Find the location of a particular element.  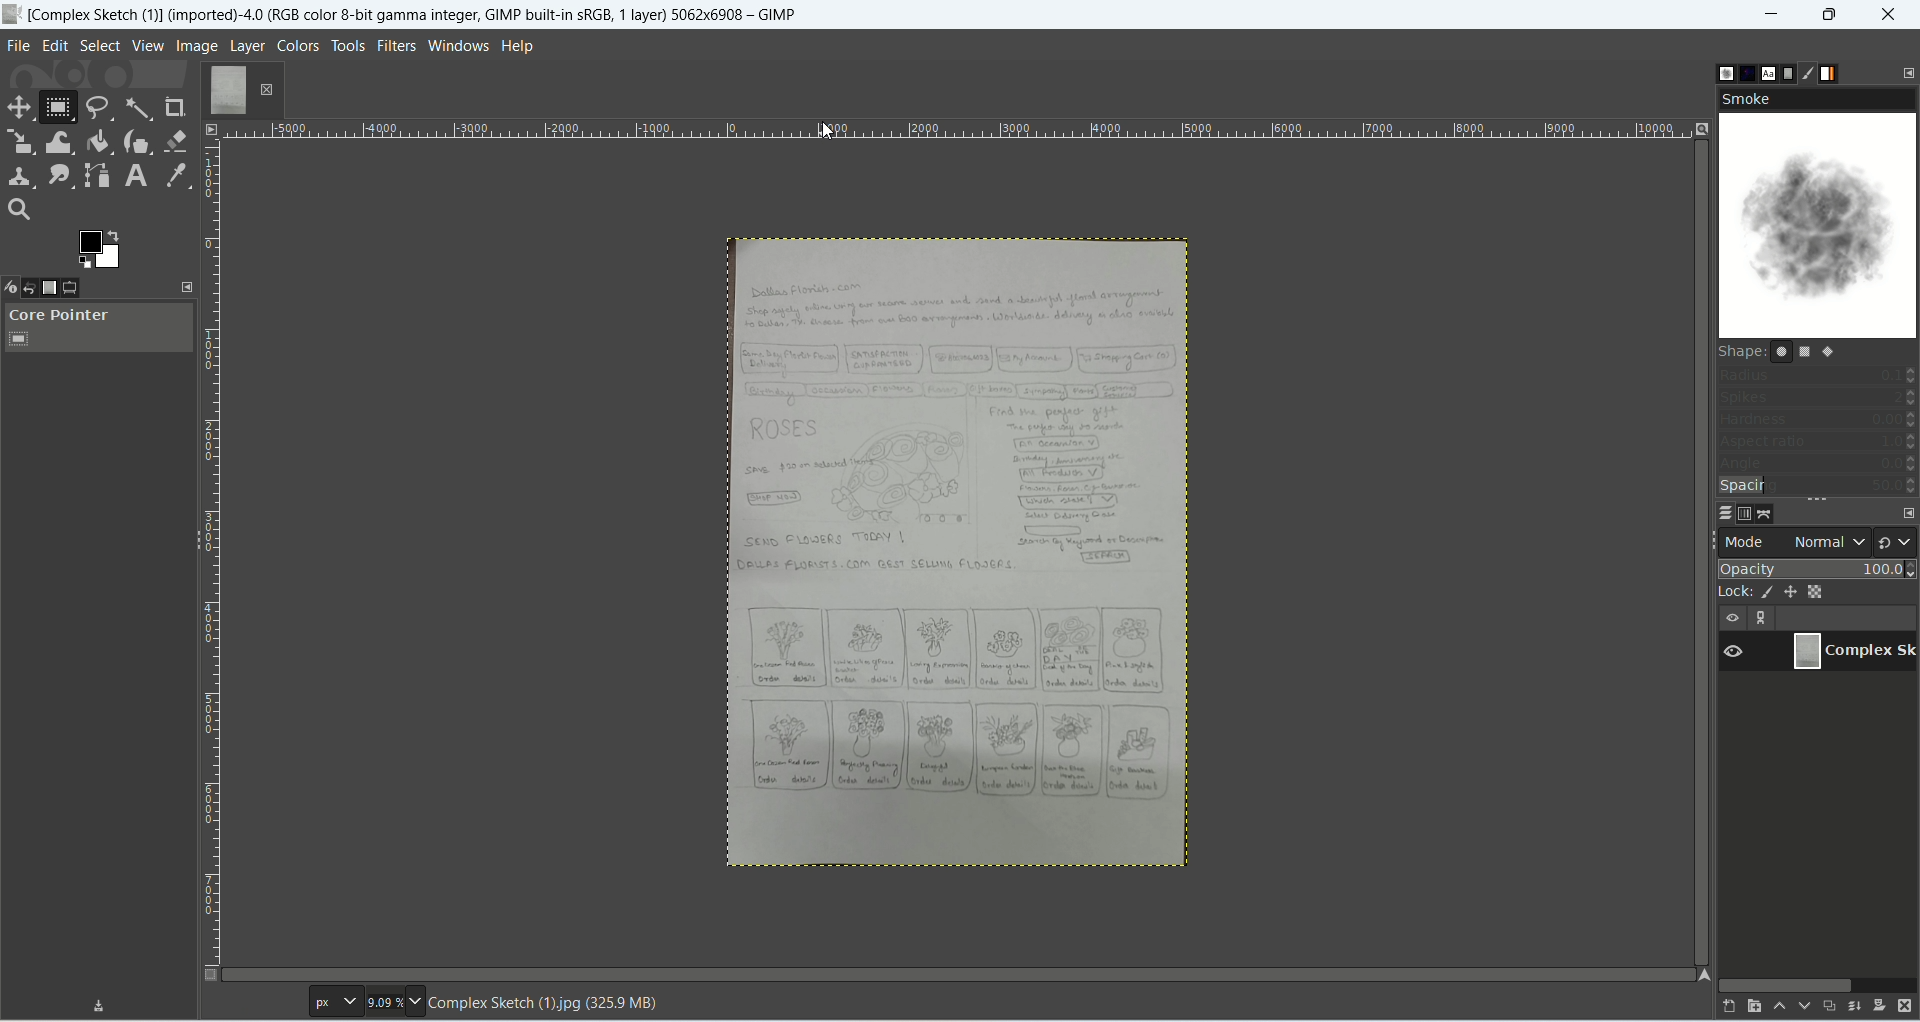

hardness is located at coordinates (1817, 419).